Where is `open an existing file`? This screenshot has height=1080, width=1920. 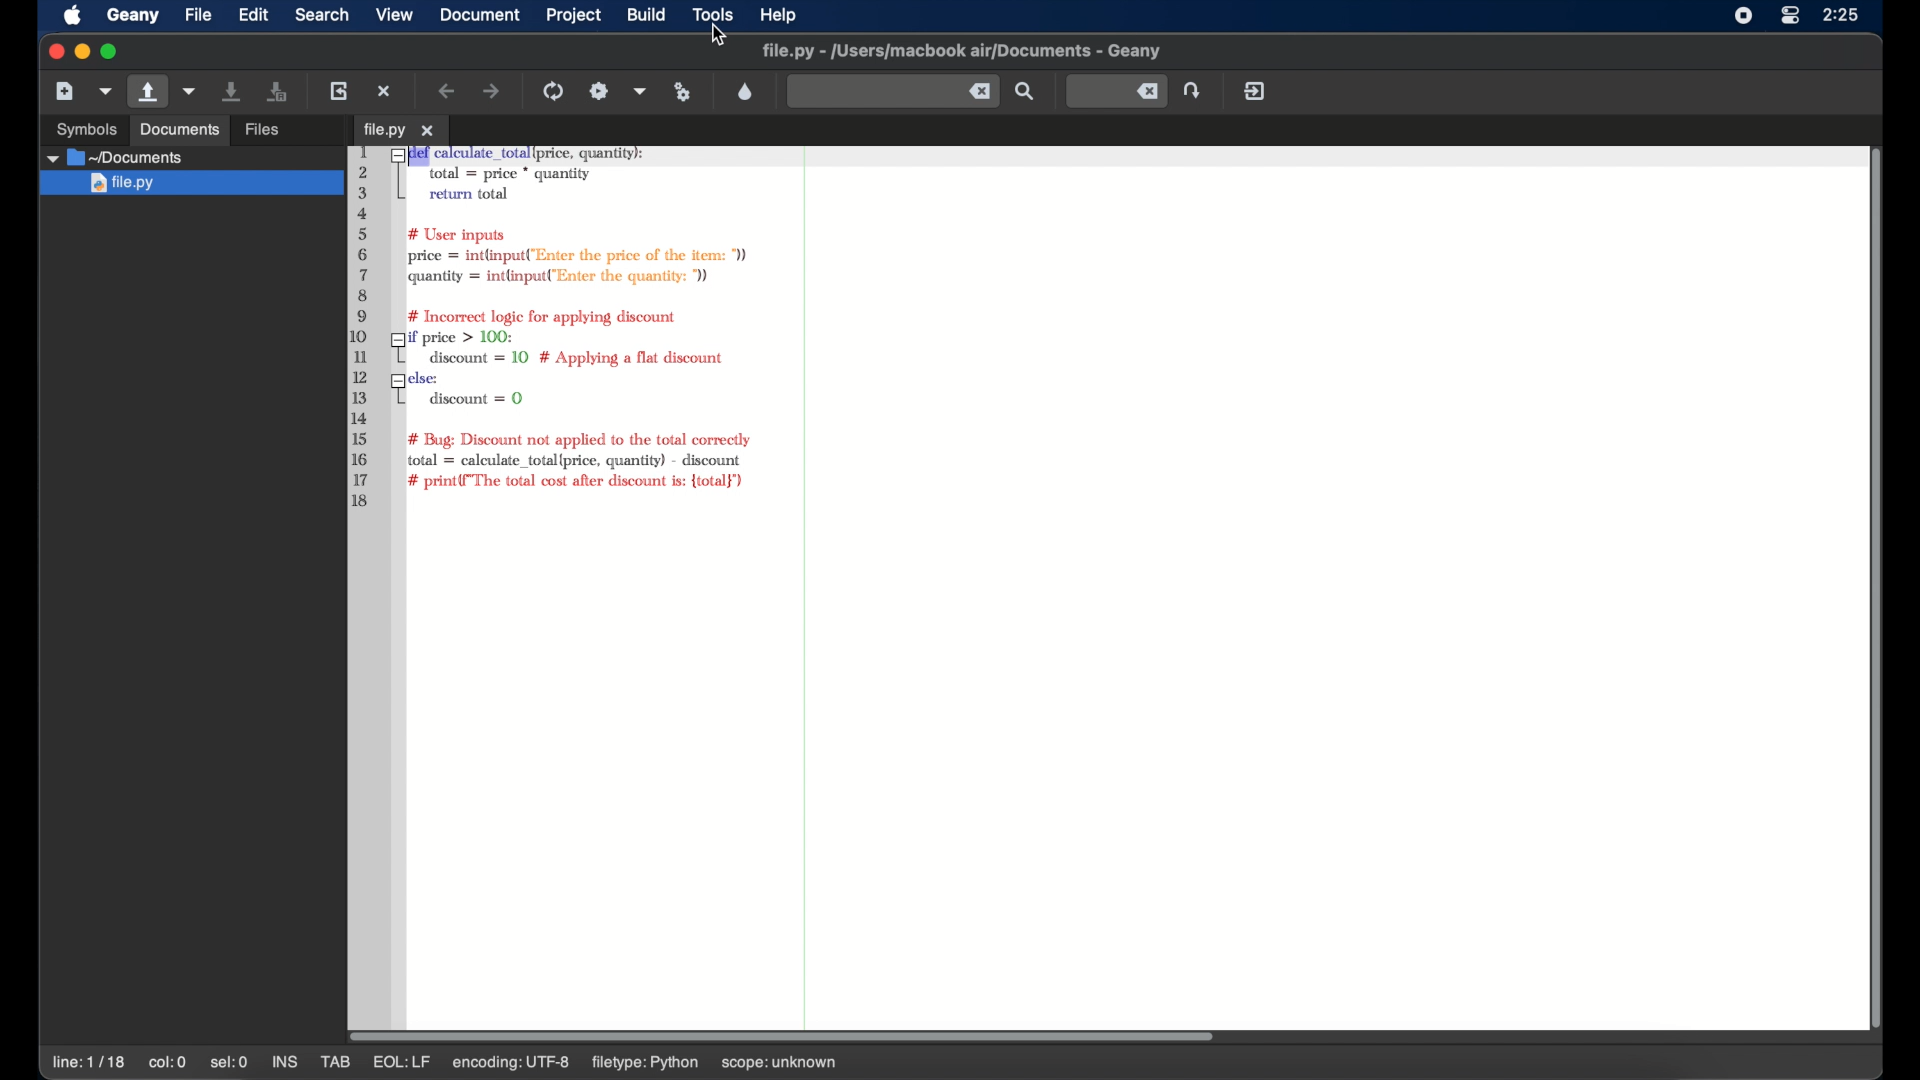 open an existing file is located at coordinates (293, 131).